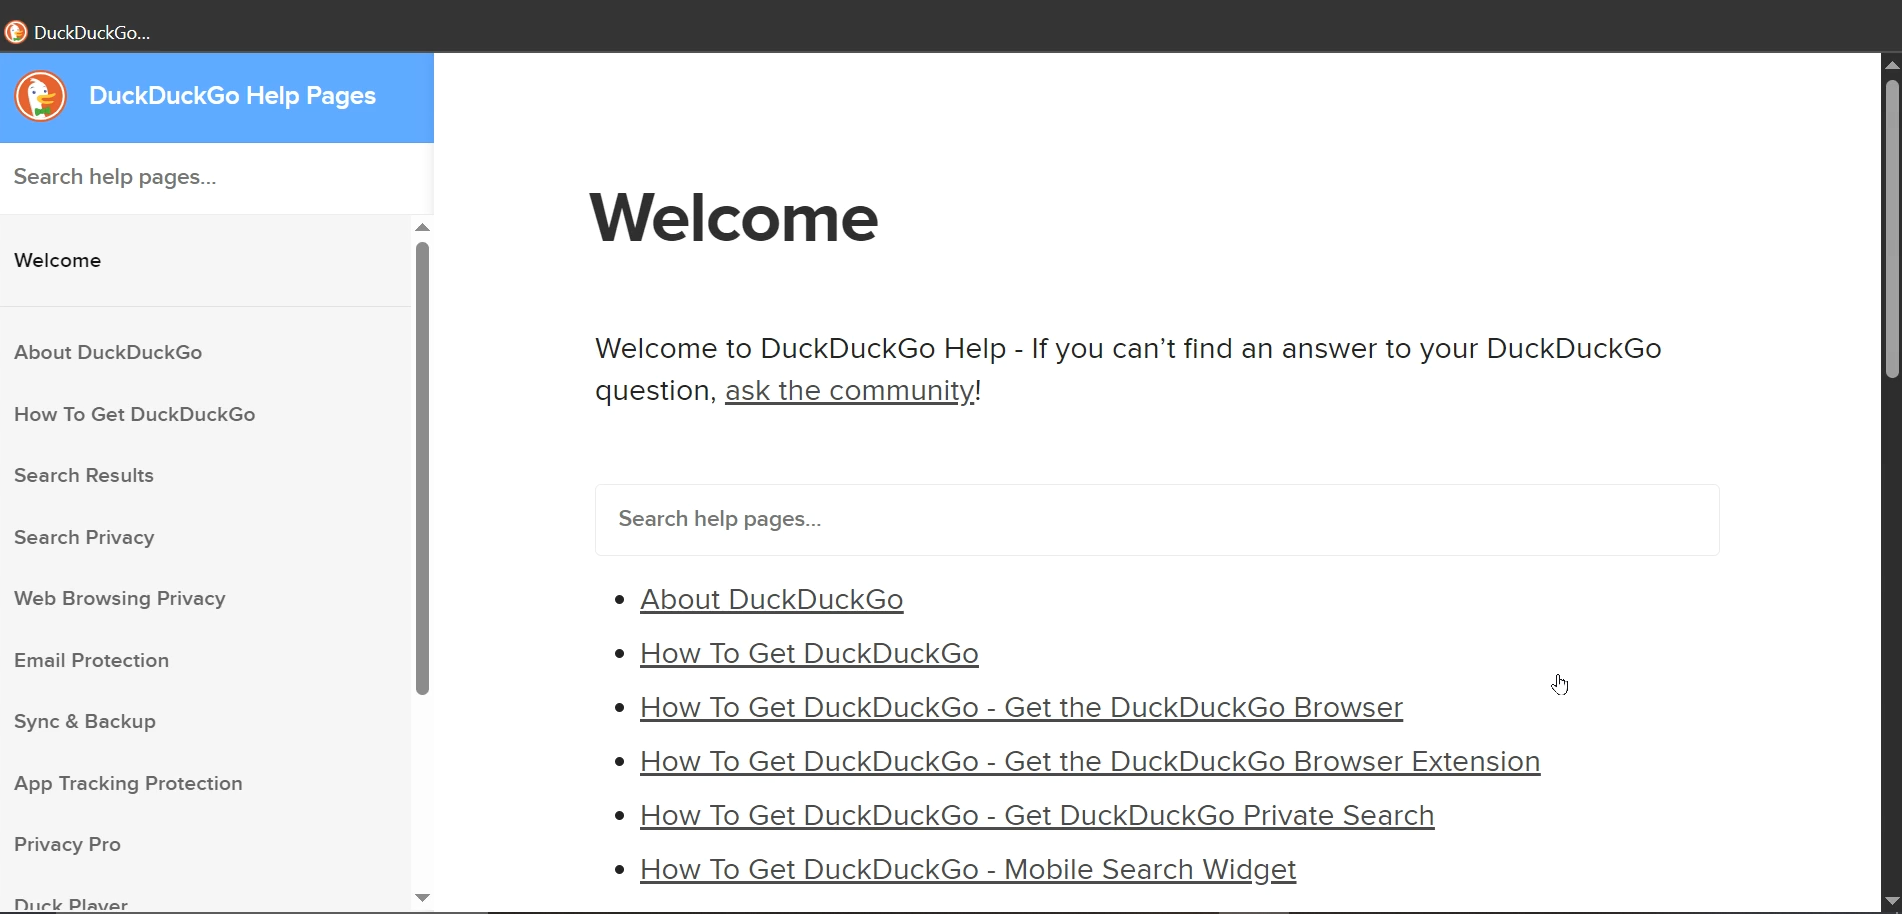  What do you see at coordinates (82, 32) in the screenshot?
I see `DuckDuckGo...` at bounding box center [82, 32].